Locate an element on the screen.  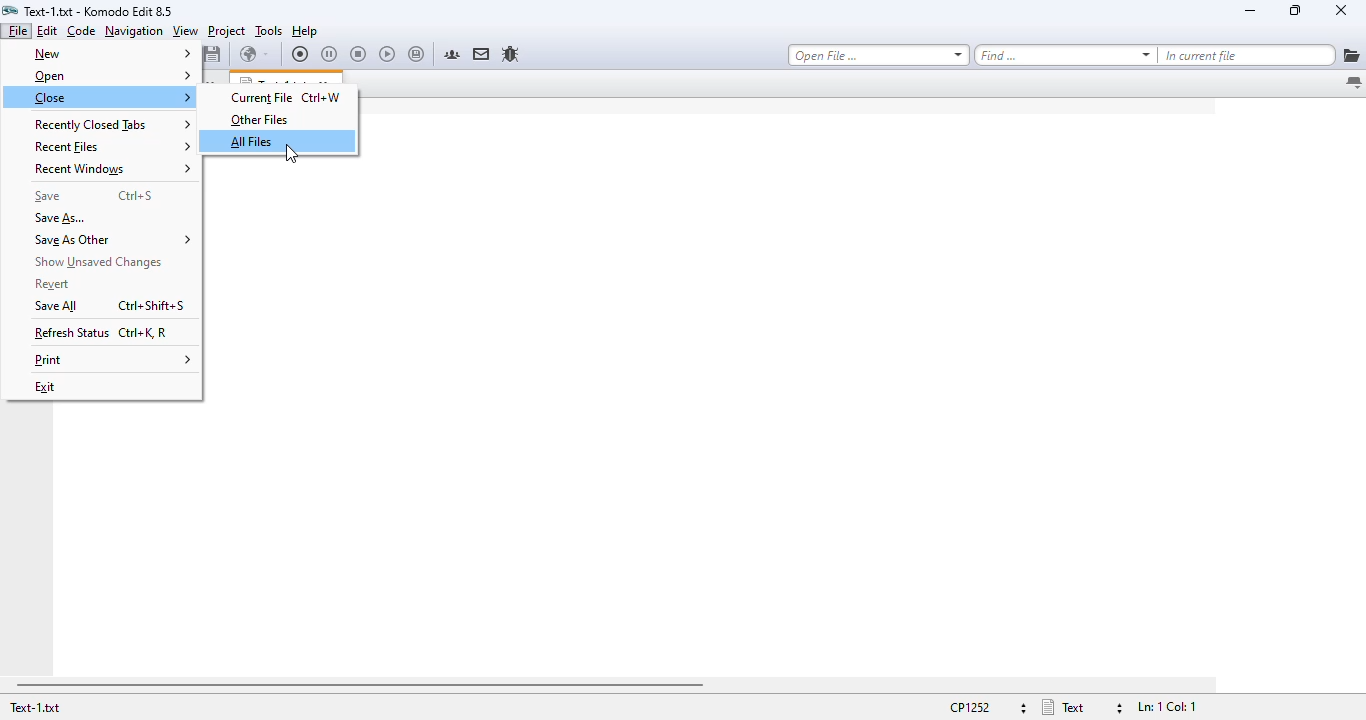
open is located at coordinates (111, 77).